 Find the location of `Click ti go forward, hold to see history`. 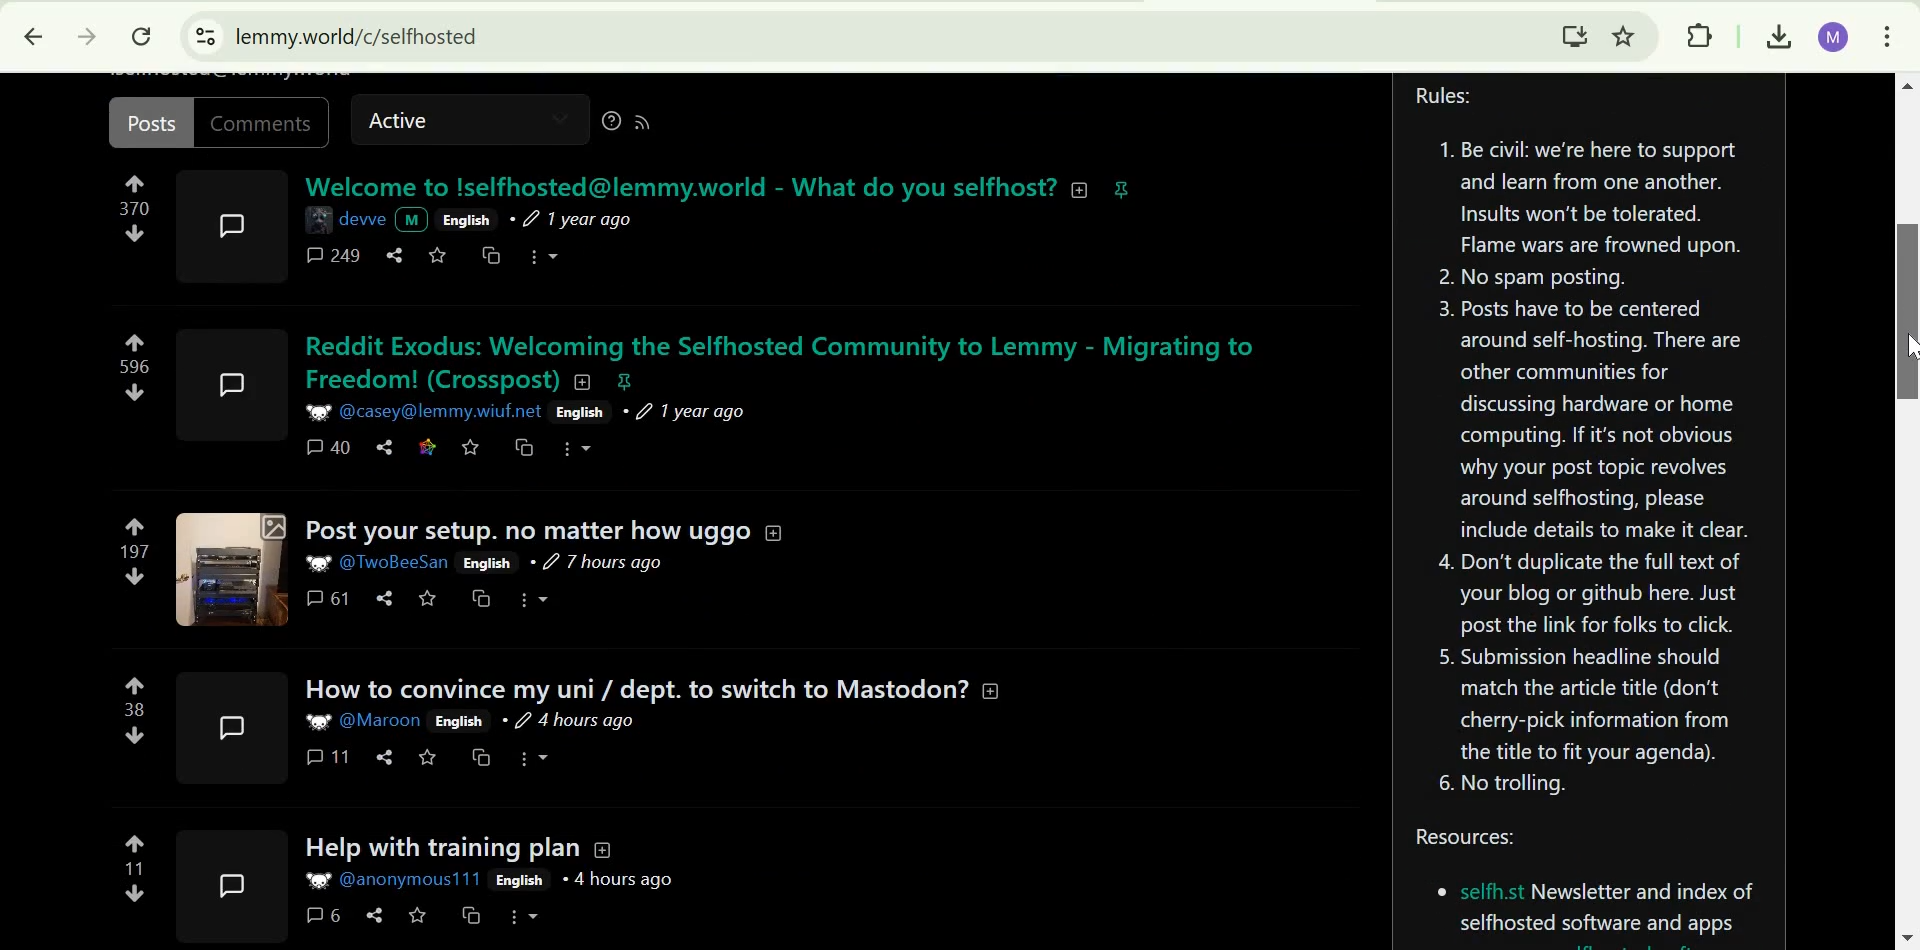

Click ti go forward, hold to see history is located at coordinates (87, 35).